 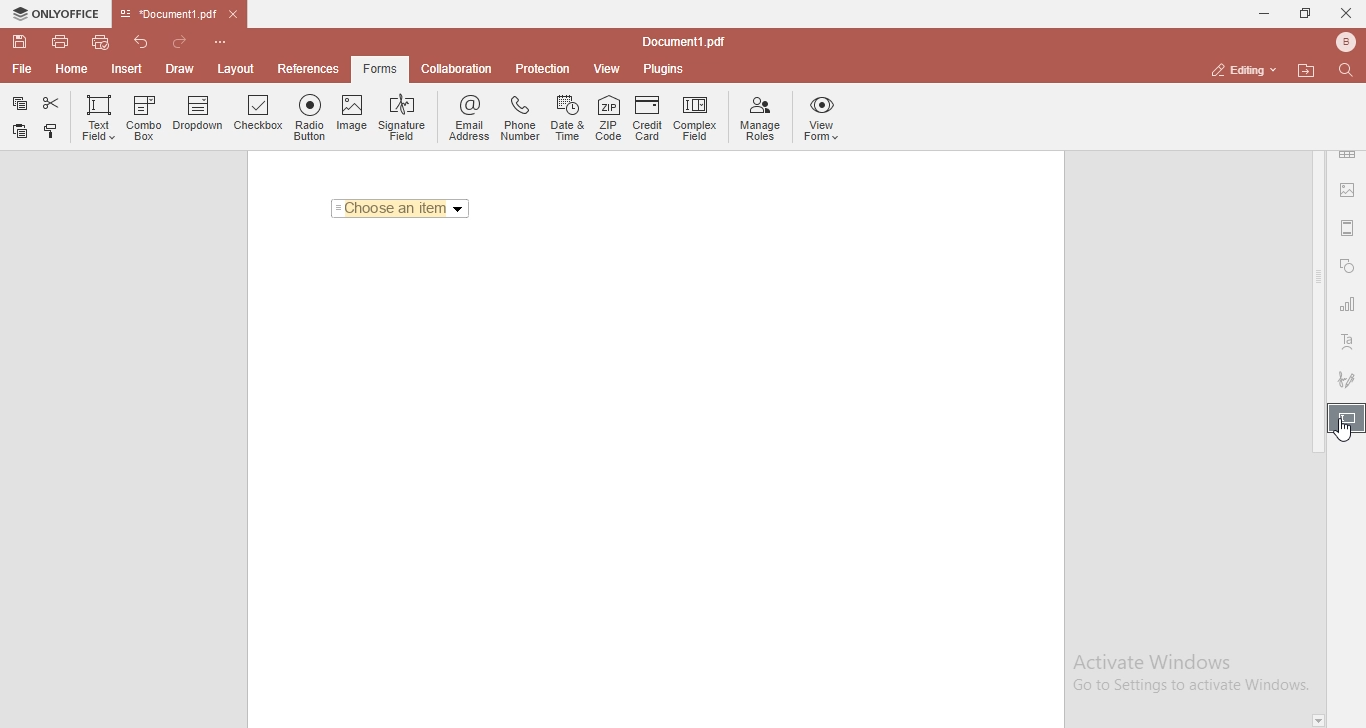 What do you see at coordinates (1349, 192) in the screenshot?
I see `image` at bounding box center [1349, 192].